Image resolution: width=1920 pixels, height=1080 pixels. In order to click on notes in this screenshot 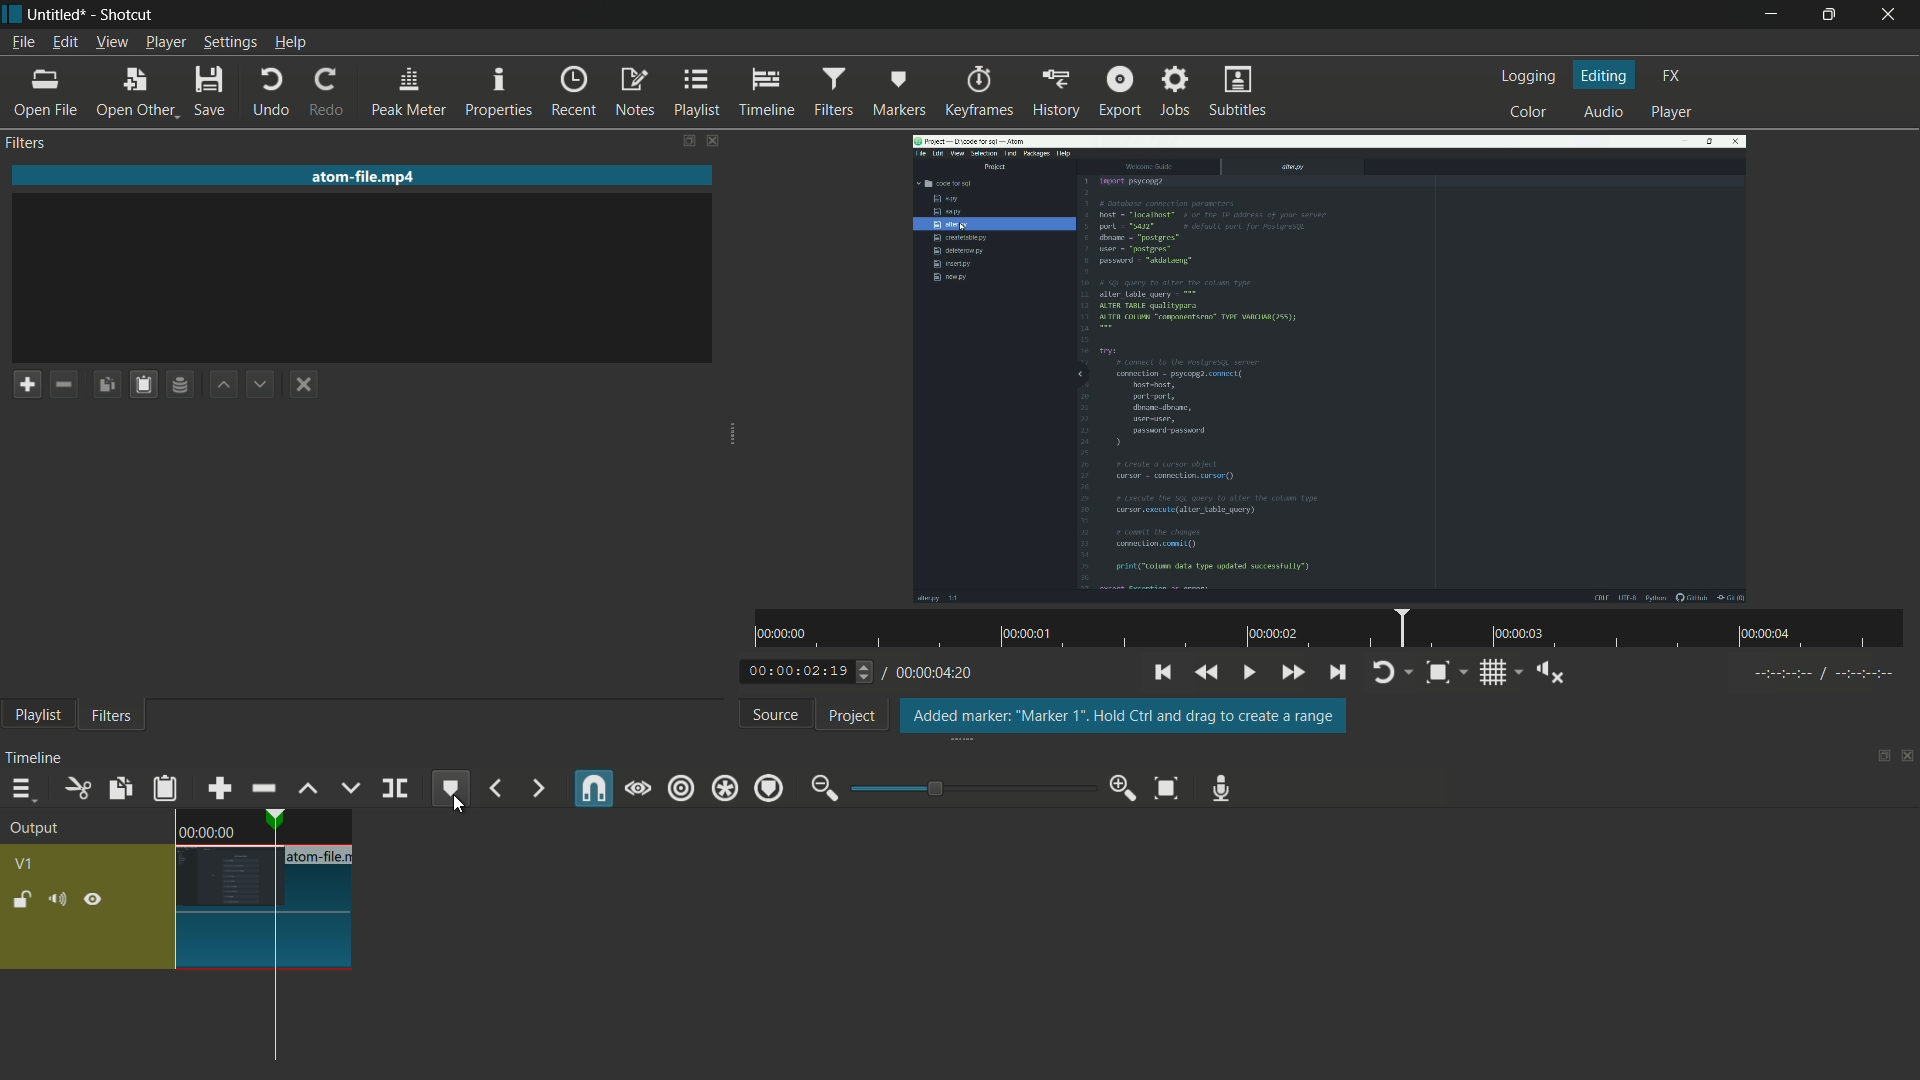, I will do `click(629, 93)`.